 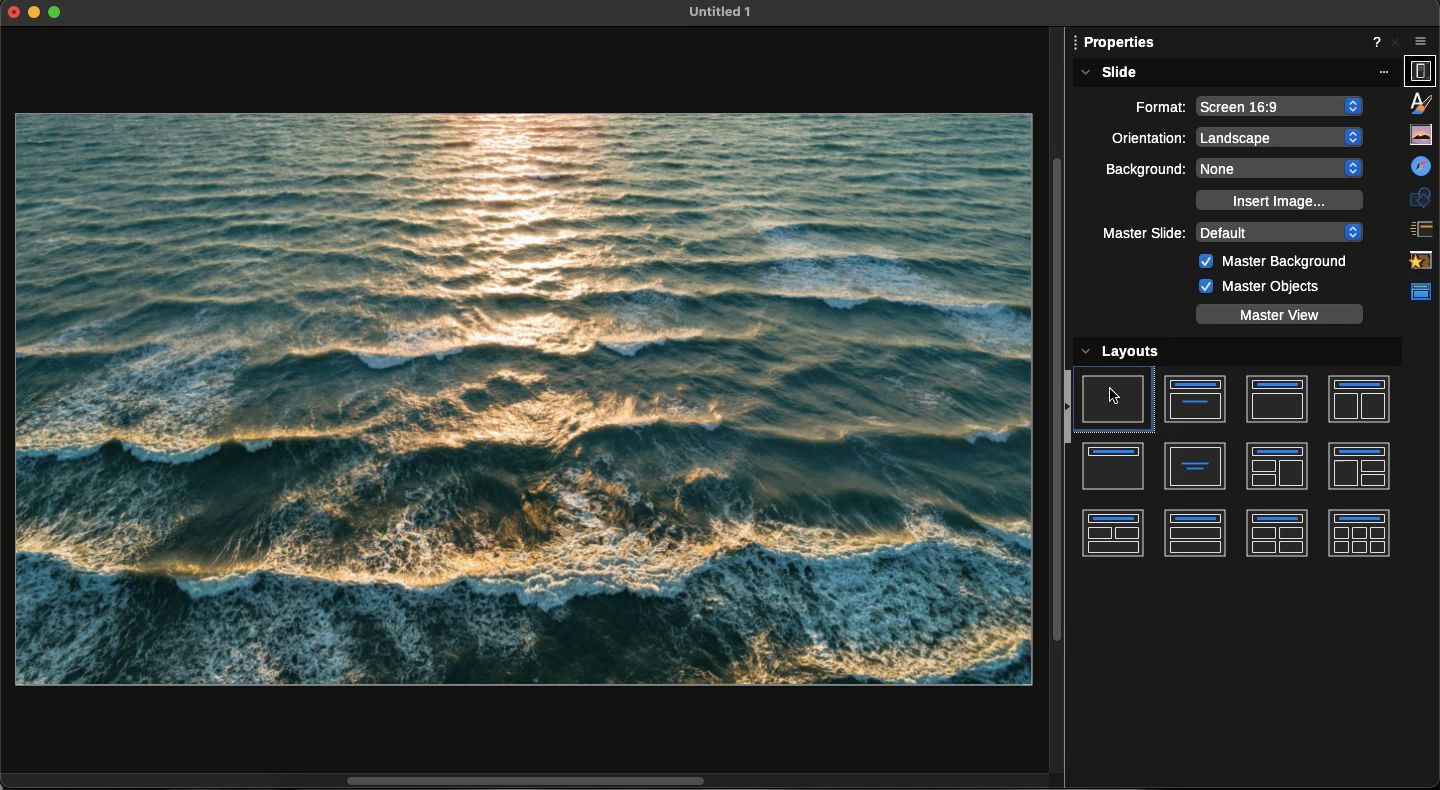 What do you see at coordinates (1397, 43) in the screenshot?
I see `Close` at bounding box center [1397, 43].